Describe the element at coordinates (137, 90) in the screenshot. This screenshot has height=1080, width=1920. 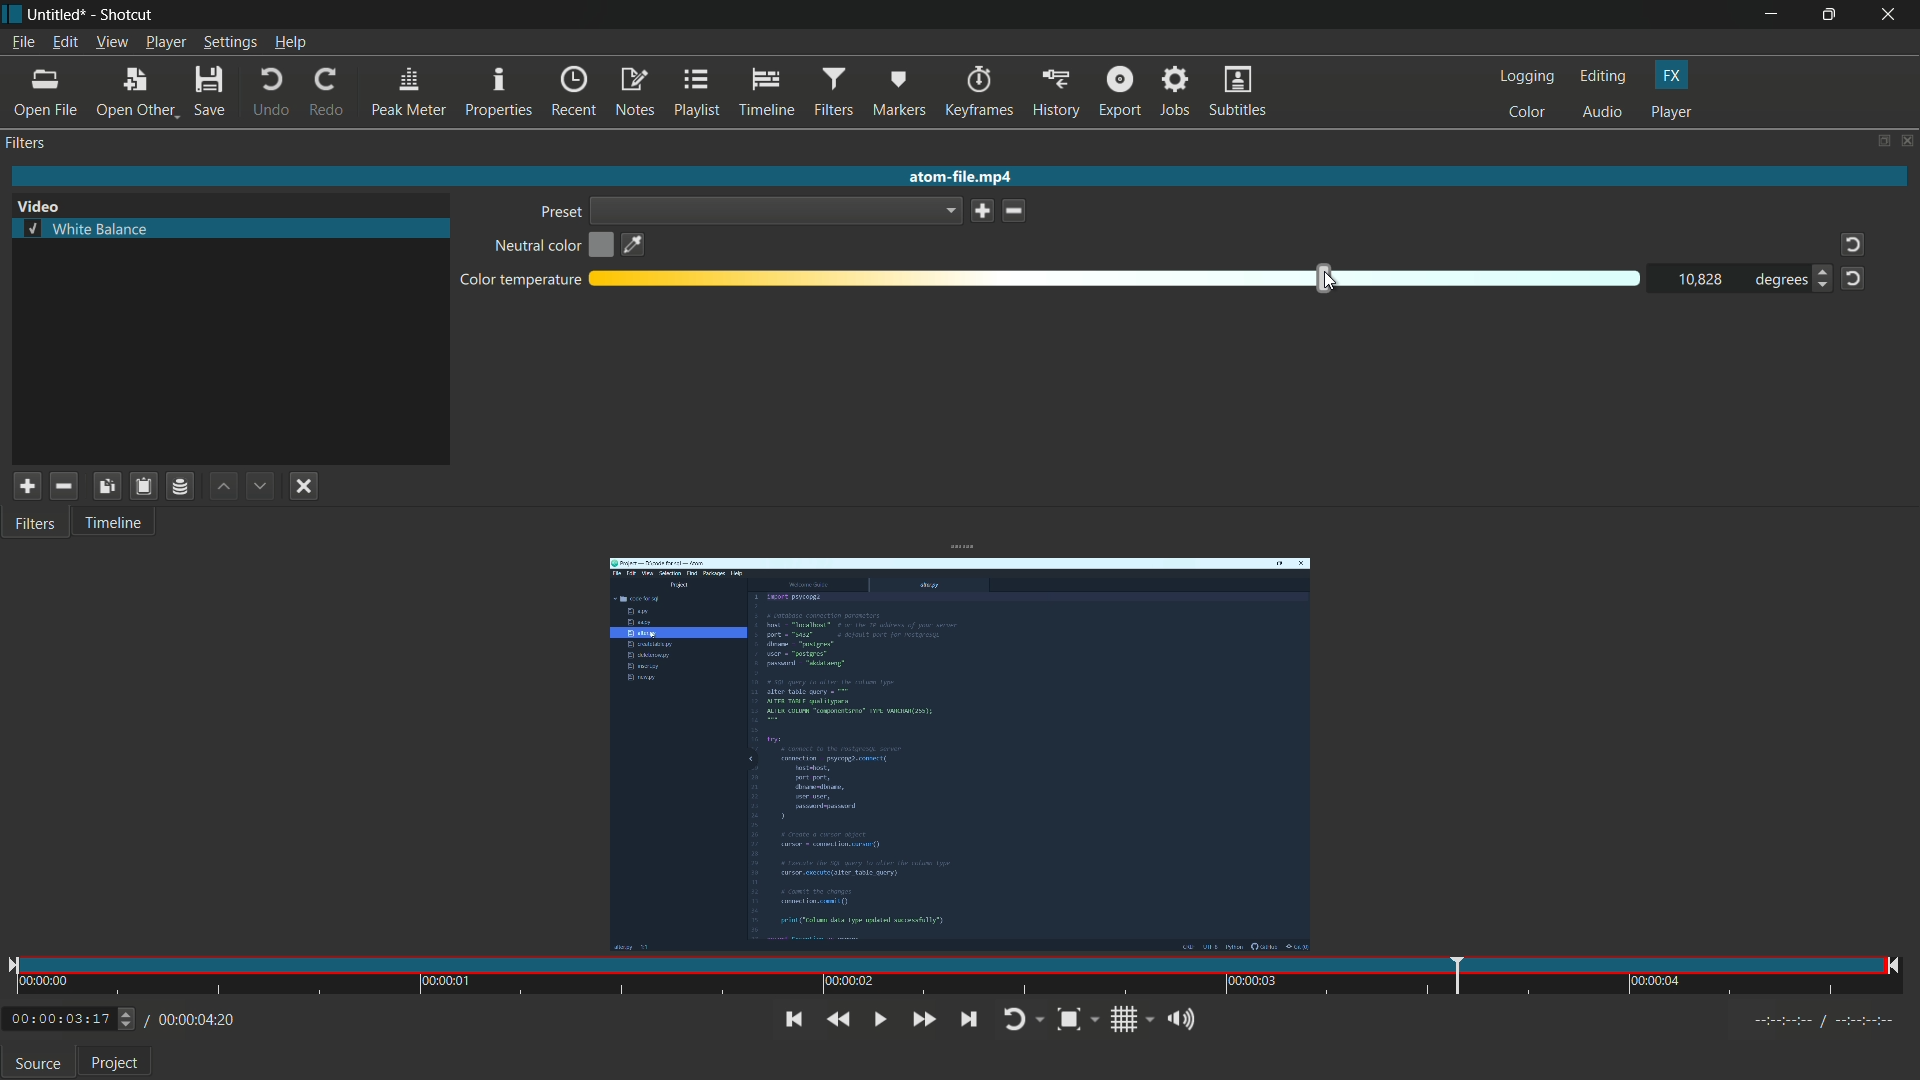
I see `open other` at that location.